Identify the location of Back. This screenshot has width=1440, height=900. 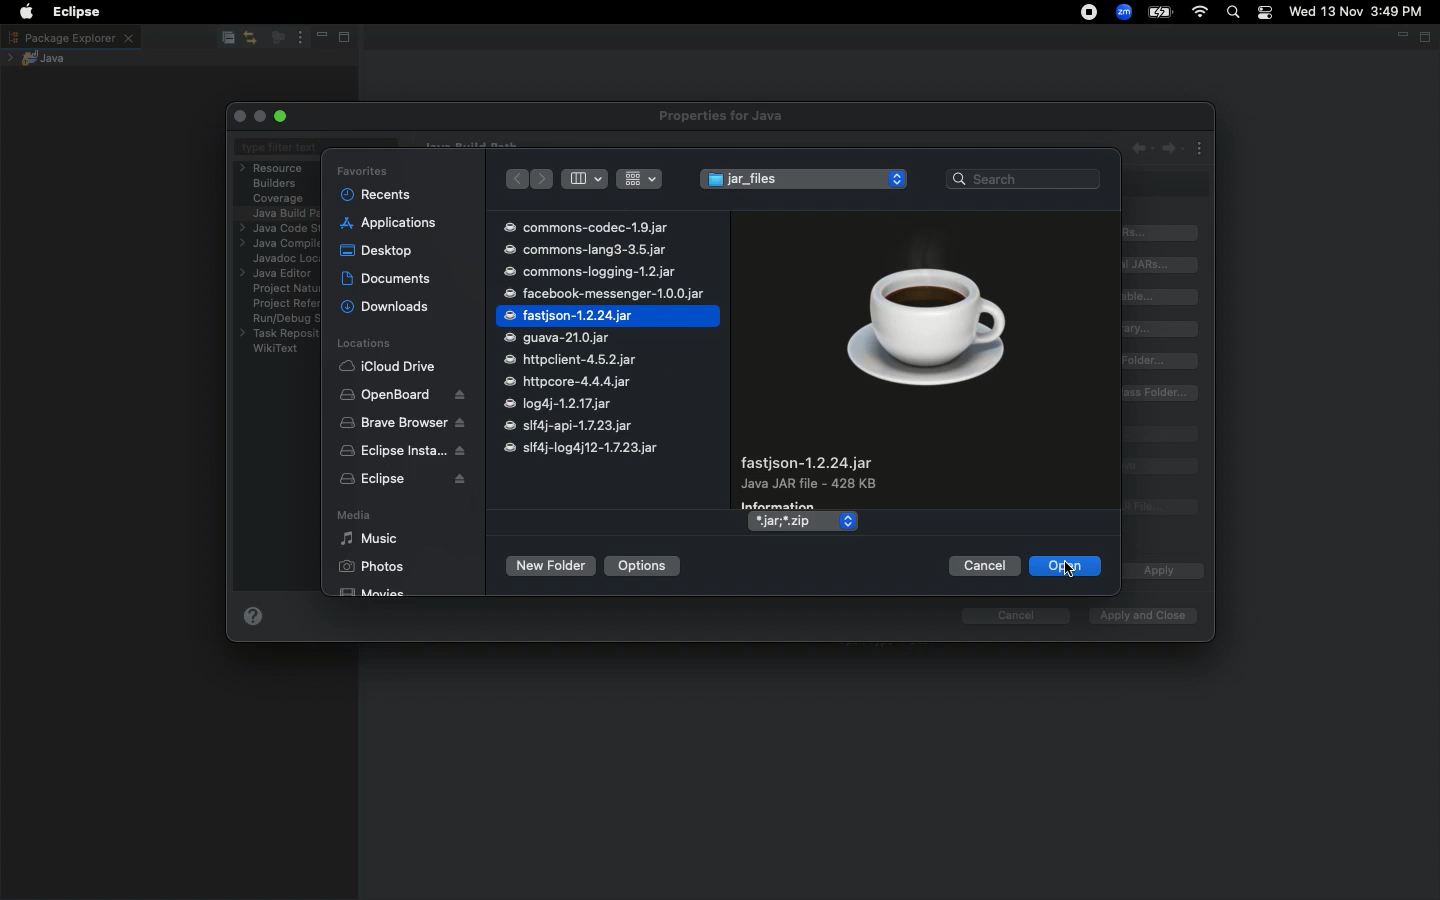
(515, 180).